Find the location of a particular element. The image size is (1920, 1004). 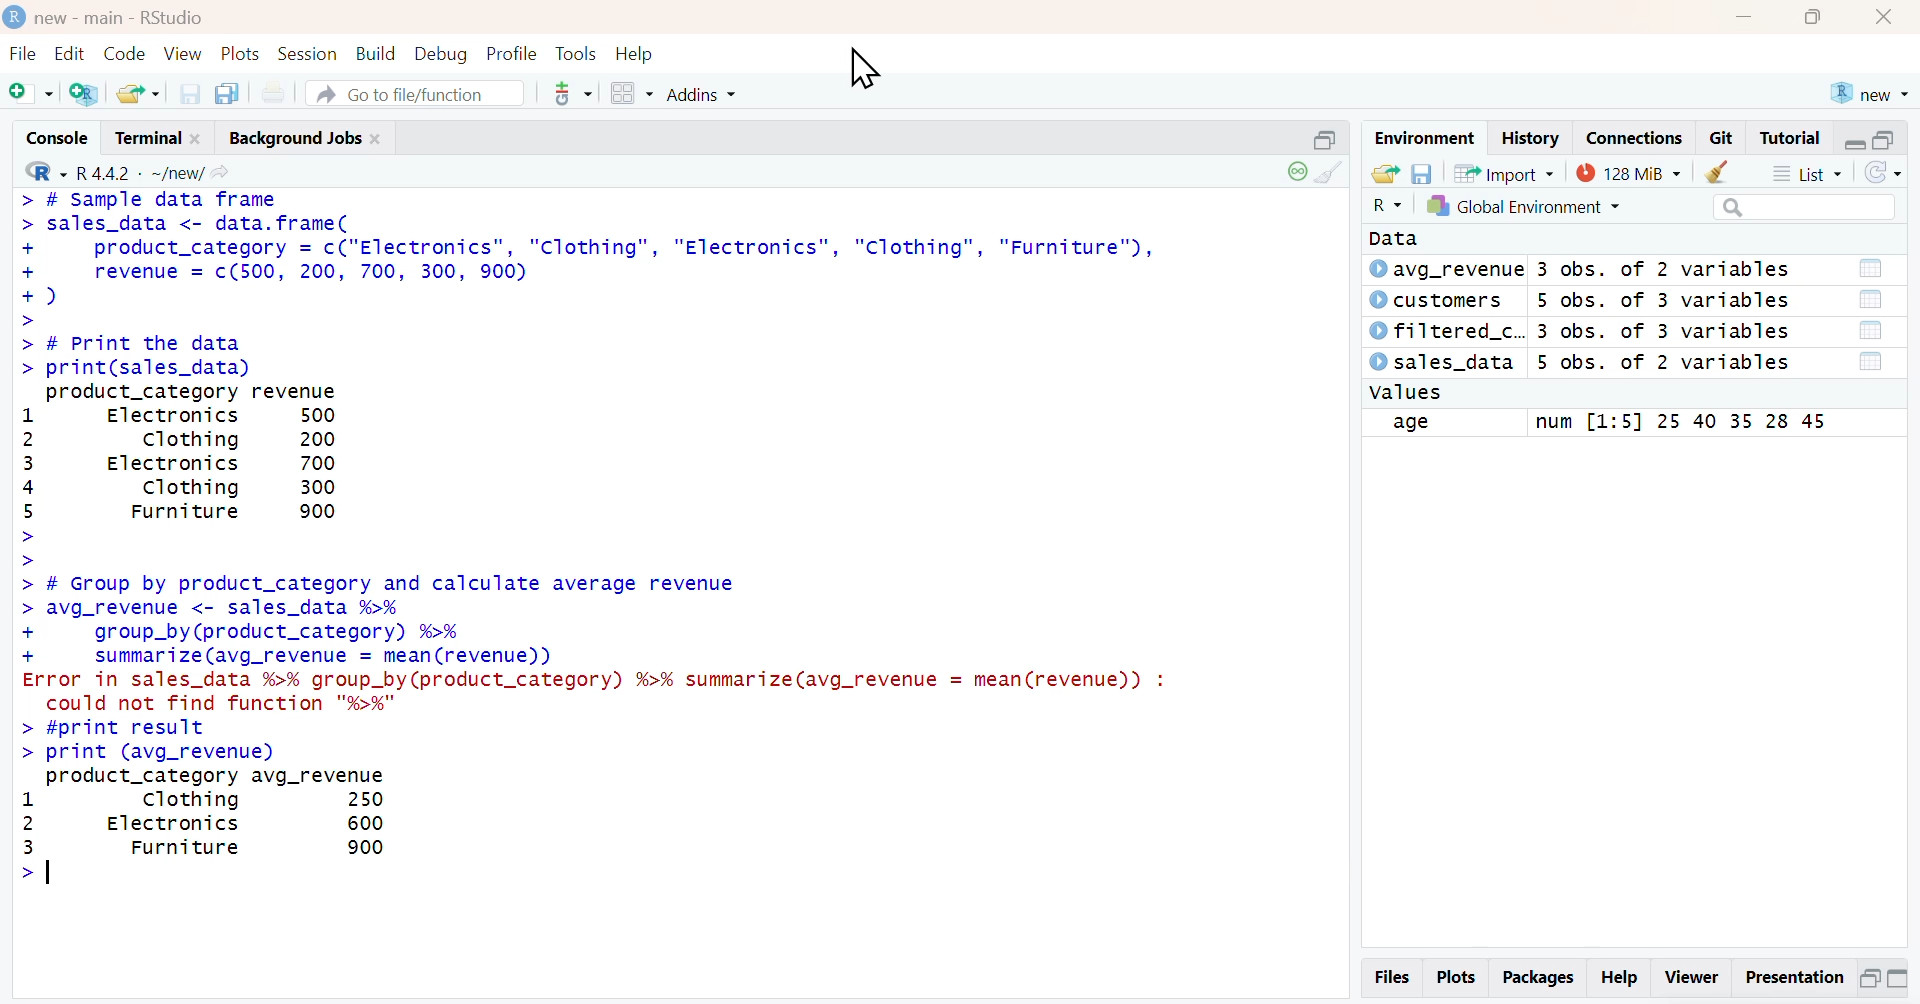

Plots is located at coordinates (241, 53).